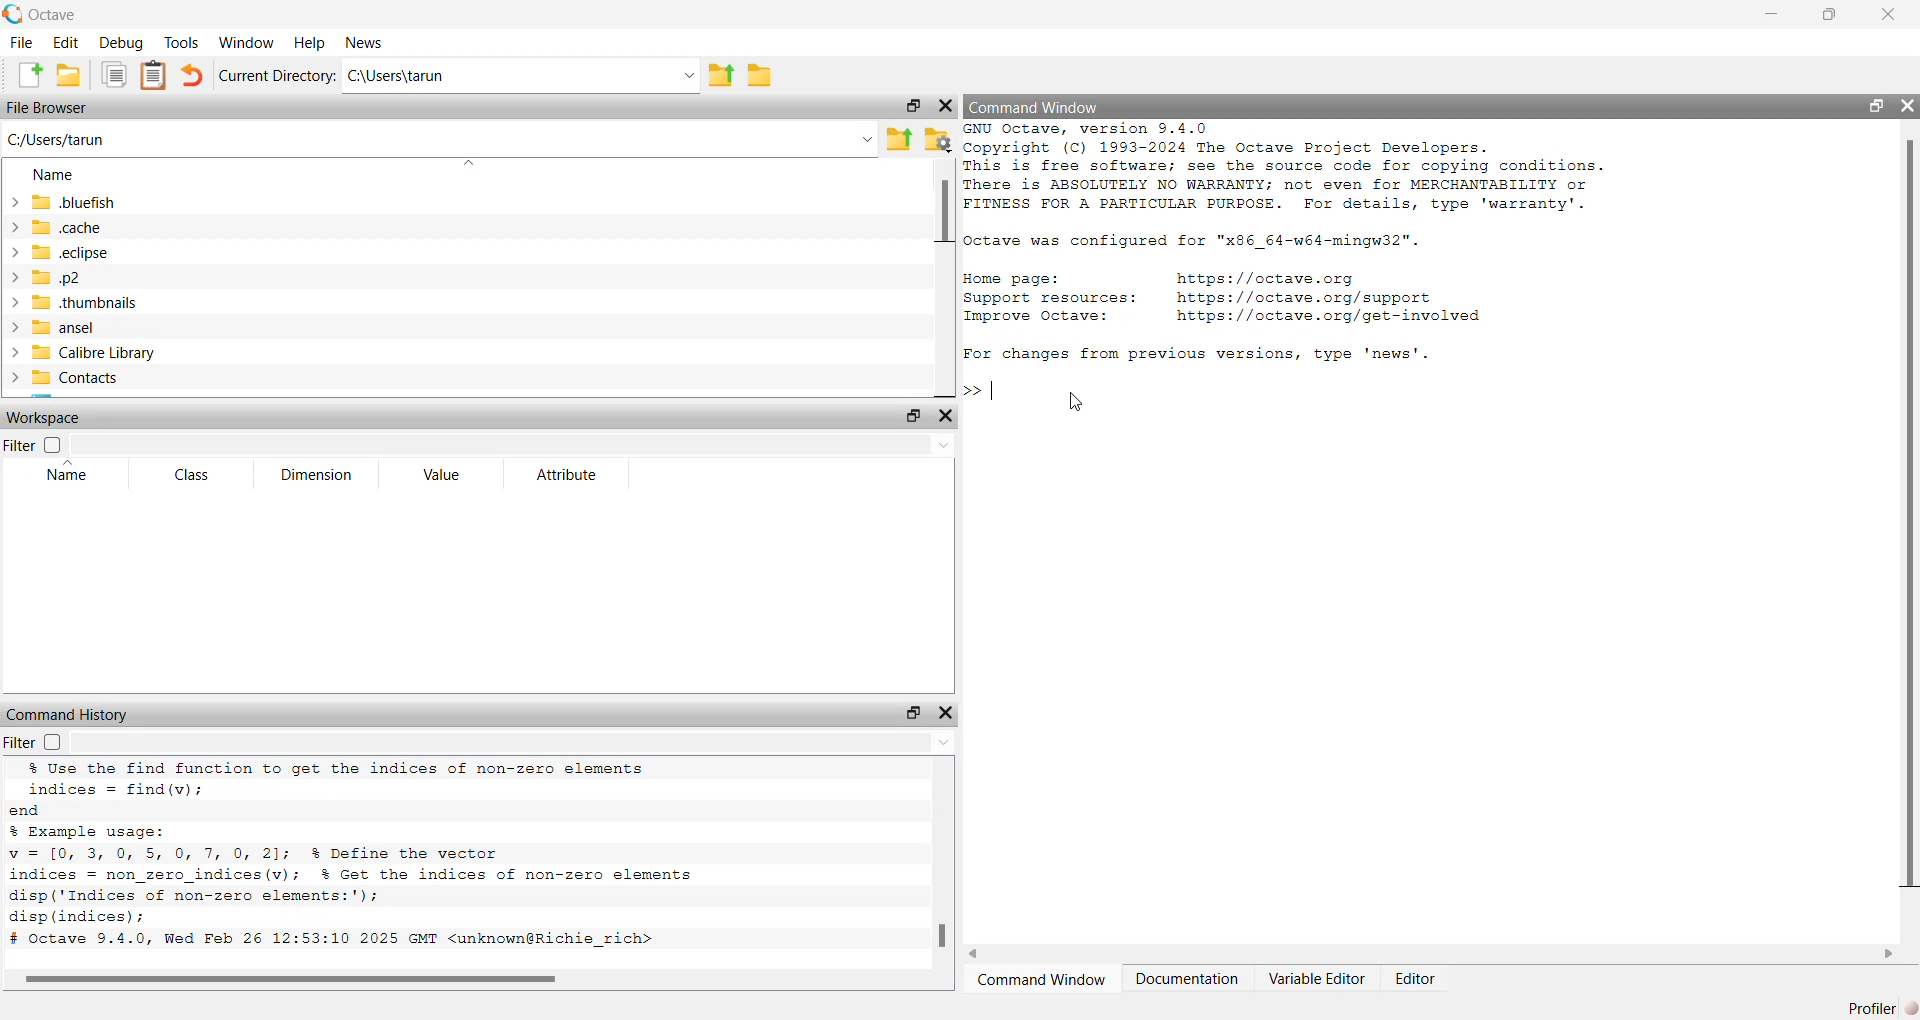 This screenshot has height=1020, width=1920. Describe the element at coordinates (1908, 515) in the screenshot. I see `vertical scroll bar` at that location.